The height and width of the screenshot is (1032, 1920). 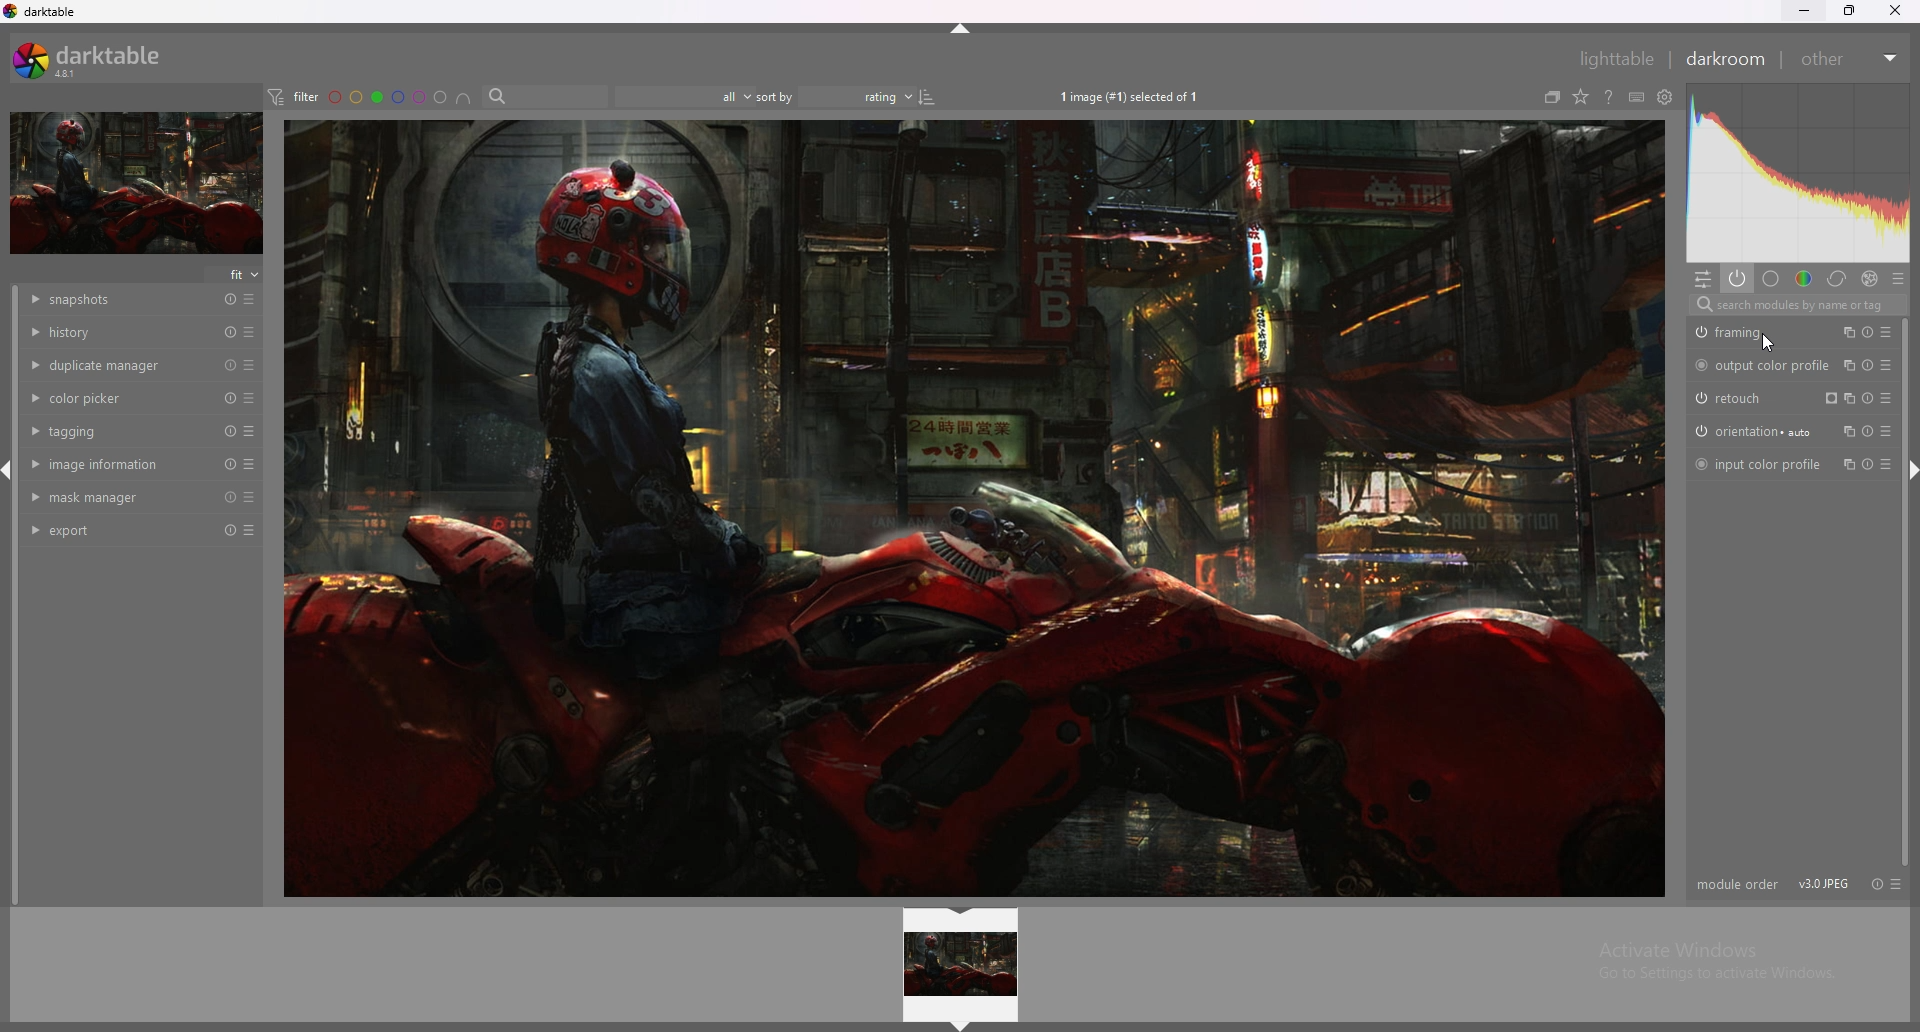 What do you see at coordinates (1736, 399) in the screenshot?
I see `retouch` at bounding box center [1736, 399].